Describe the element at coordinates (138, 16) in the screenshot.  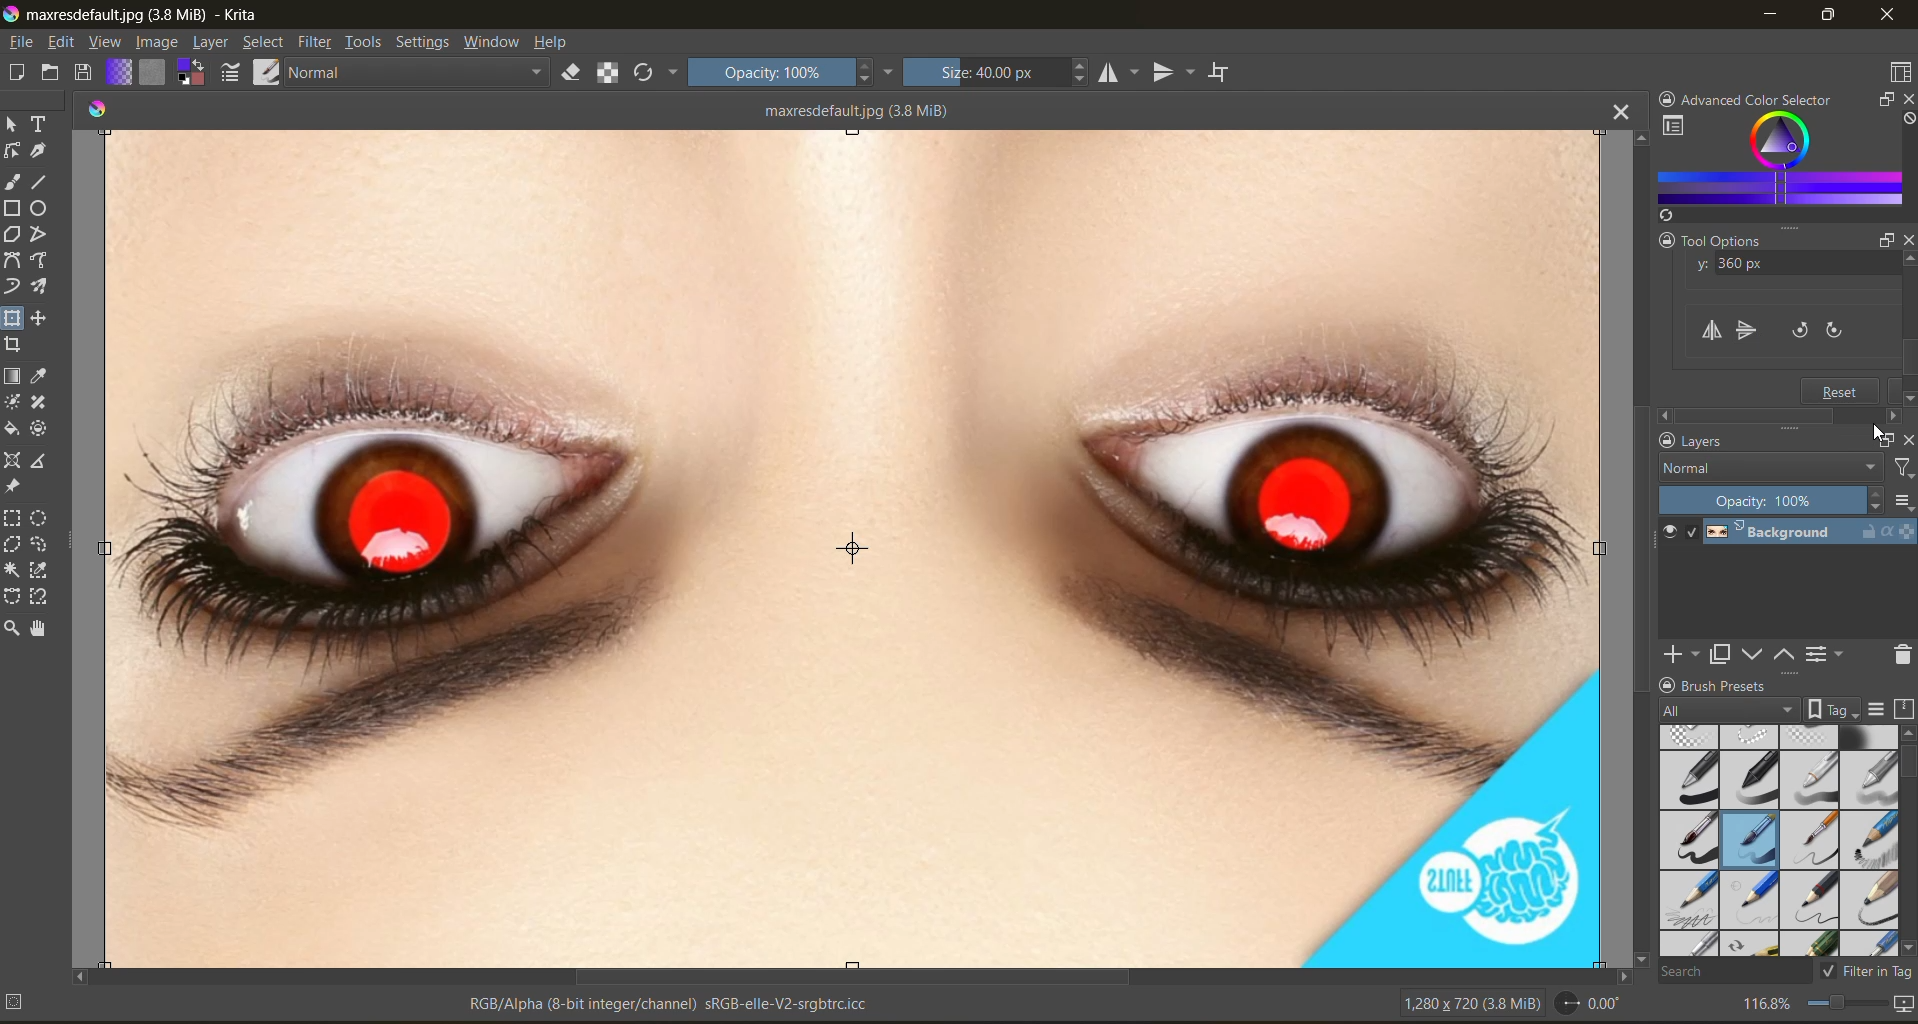
I see `app name and file name` at that location.